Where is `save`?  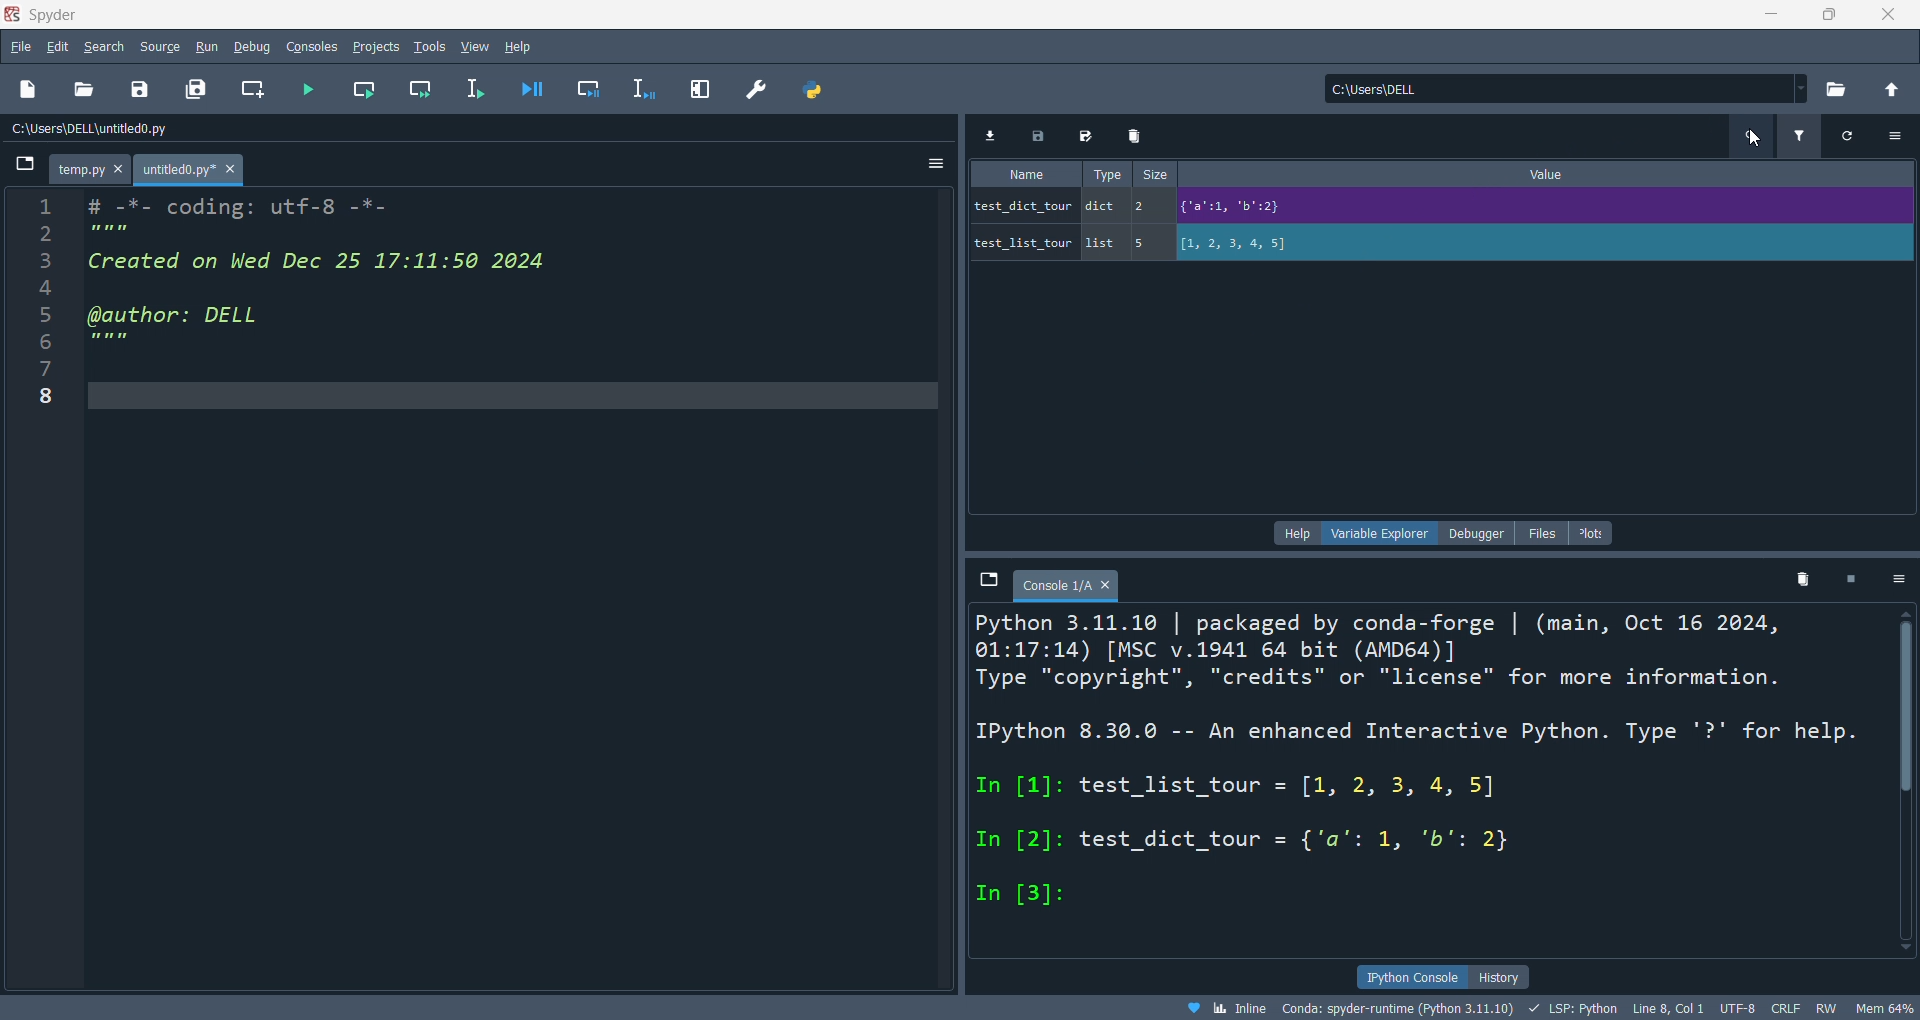
save is located at coordinates (132, 90).